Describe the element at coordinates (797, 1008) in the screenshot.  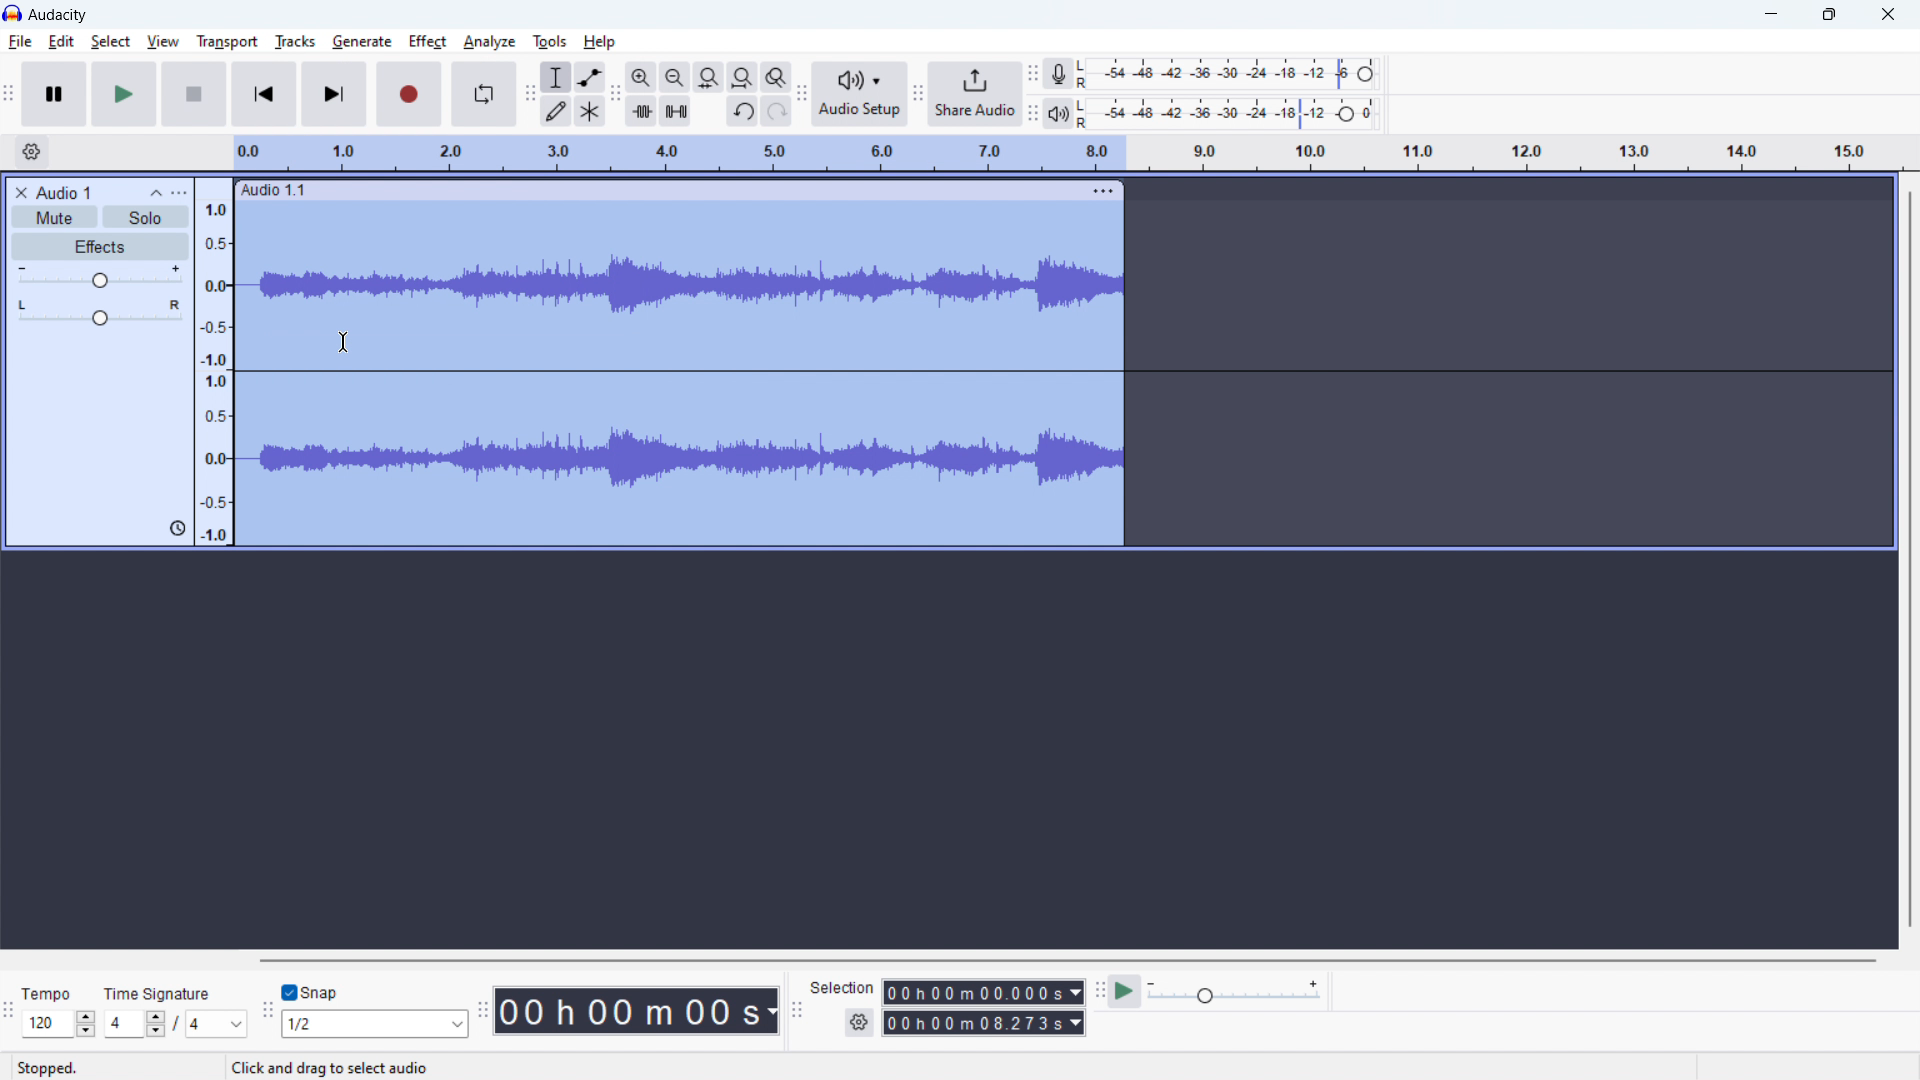
I see `selection toolbar` at that location.